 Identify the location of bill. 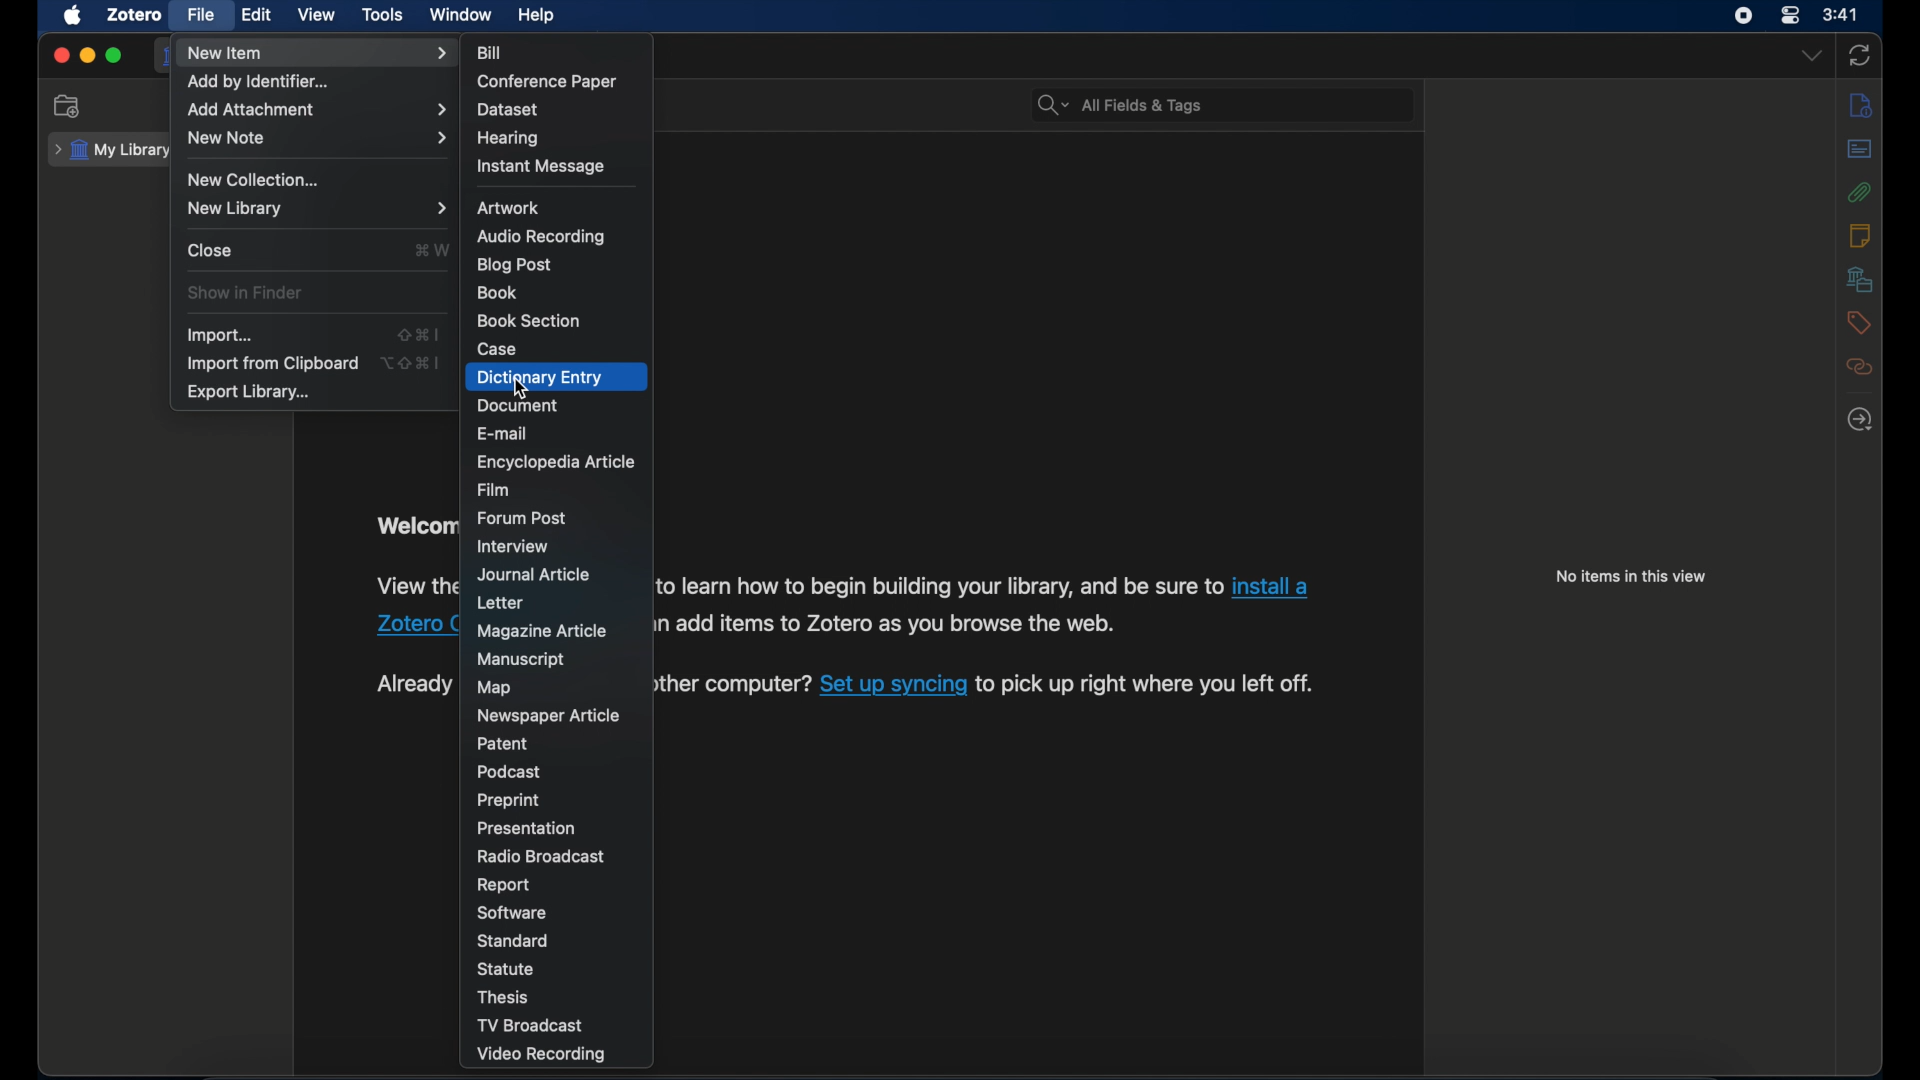
(492, 53).